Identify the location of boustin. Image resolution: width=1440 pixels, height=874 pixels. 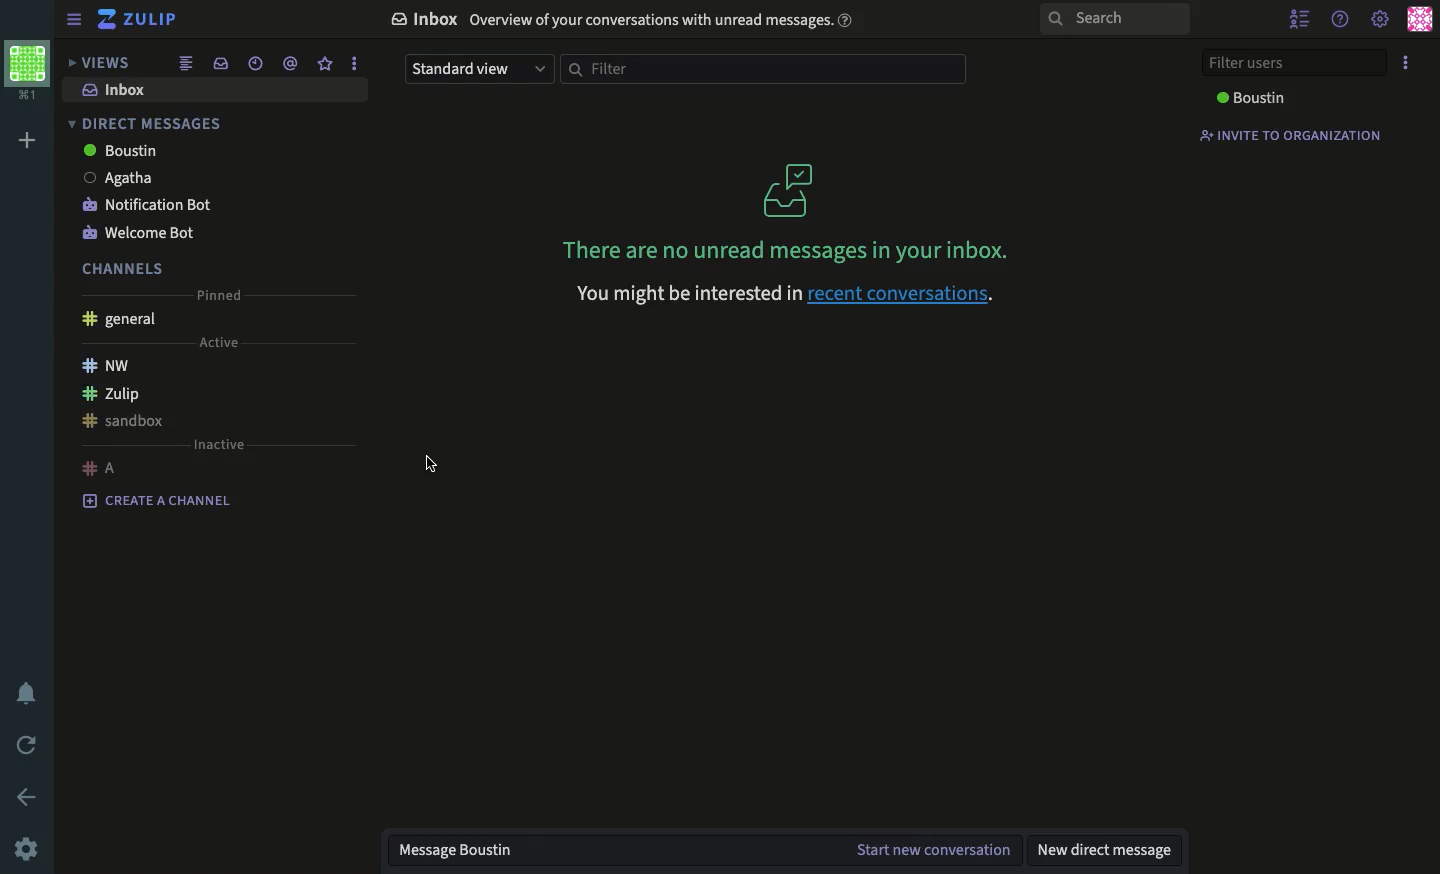
(1248, 99).